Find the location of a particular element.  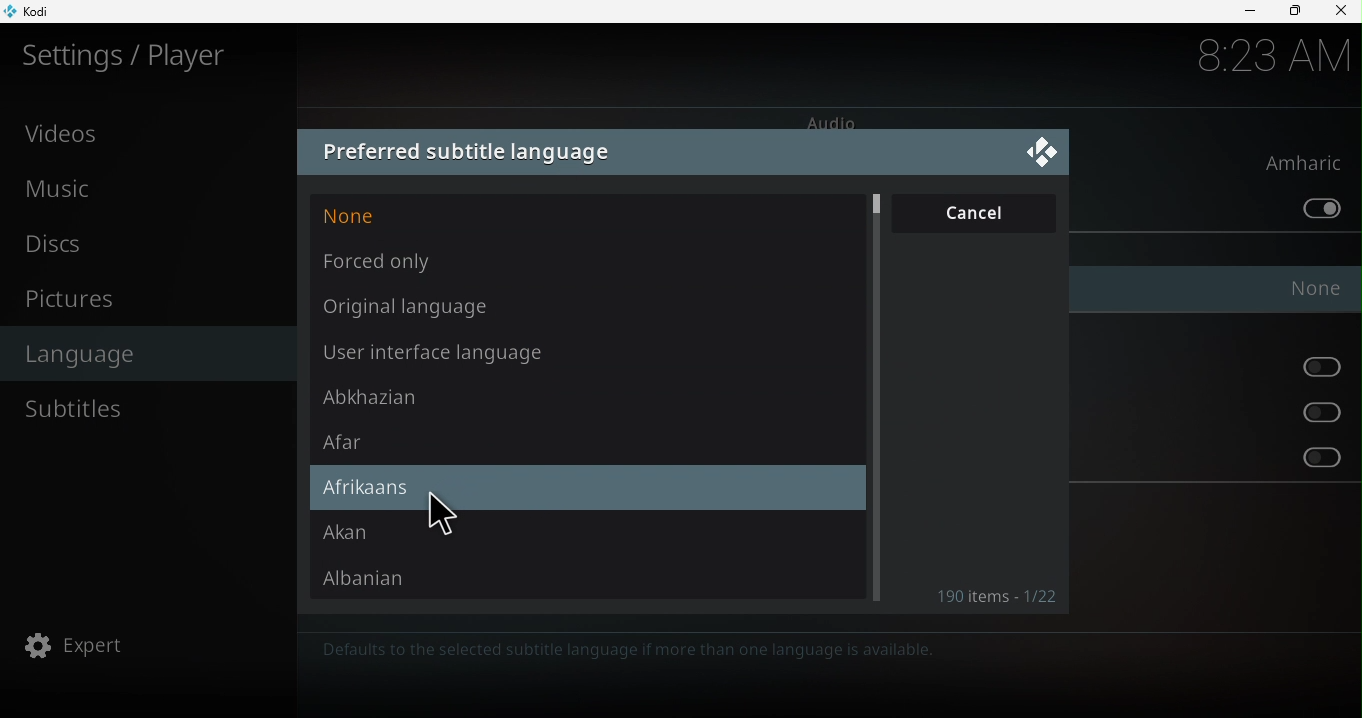

Afar is located at coordinates (582, 441).